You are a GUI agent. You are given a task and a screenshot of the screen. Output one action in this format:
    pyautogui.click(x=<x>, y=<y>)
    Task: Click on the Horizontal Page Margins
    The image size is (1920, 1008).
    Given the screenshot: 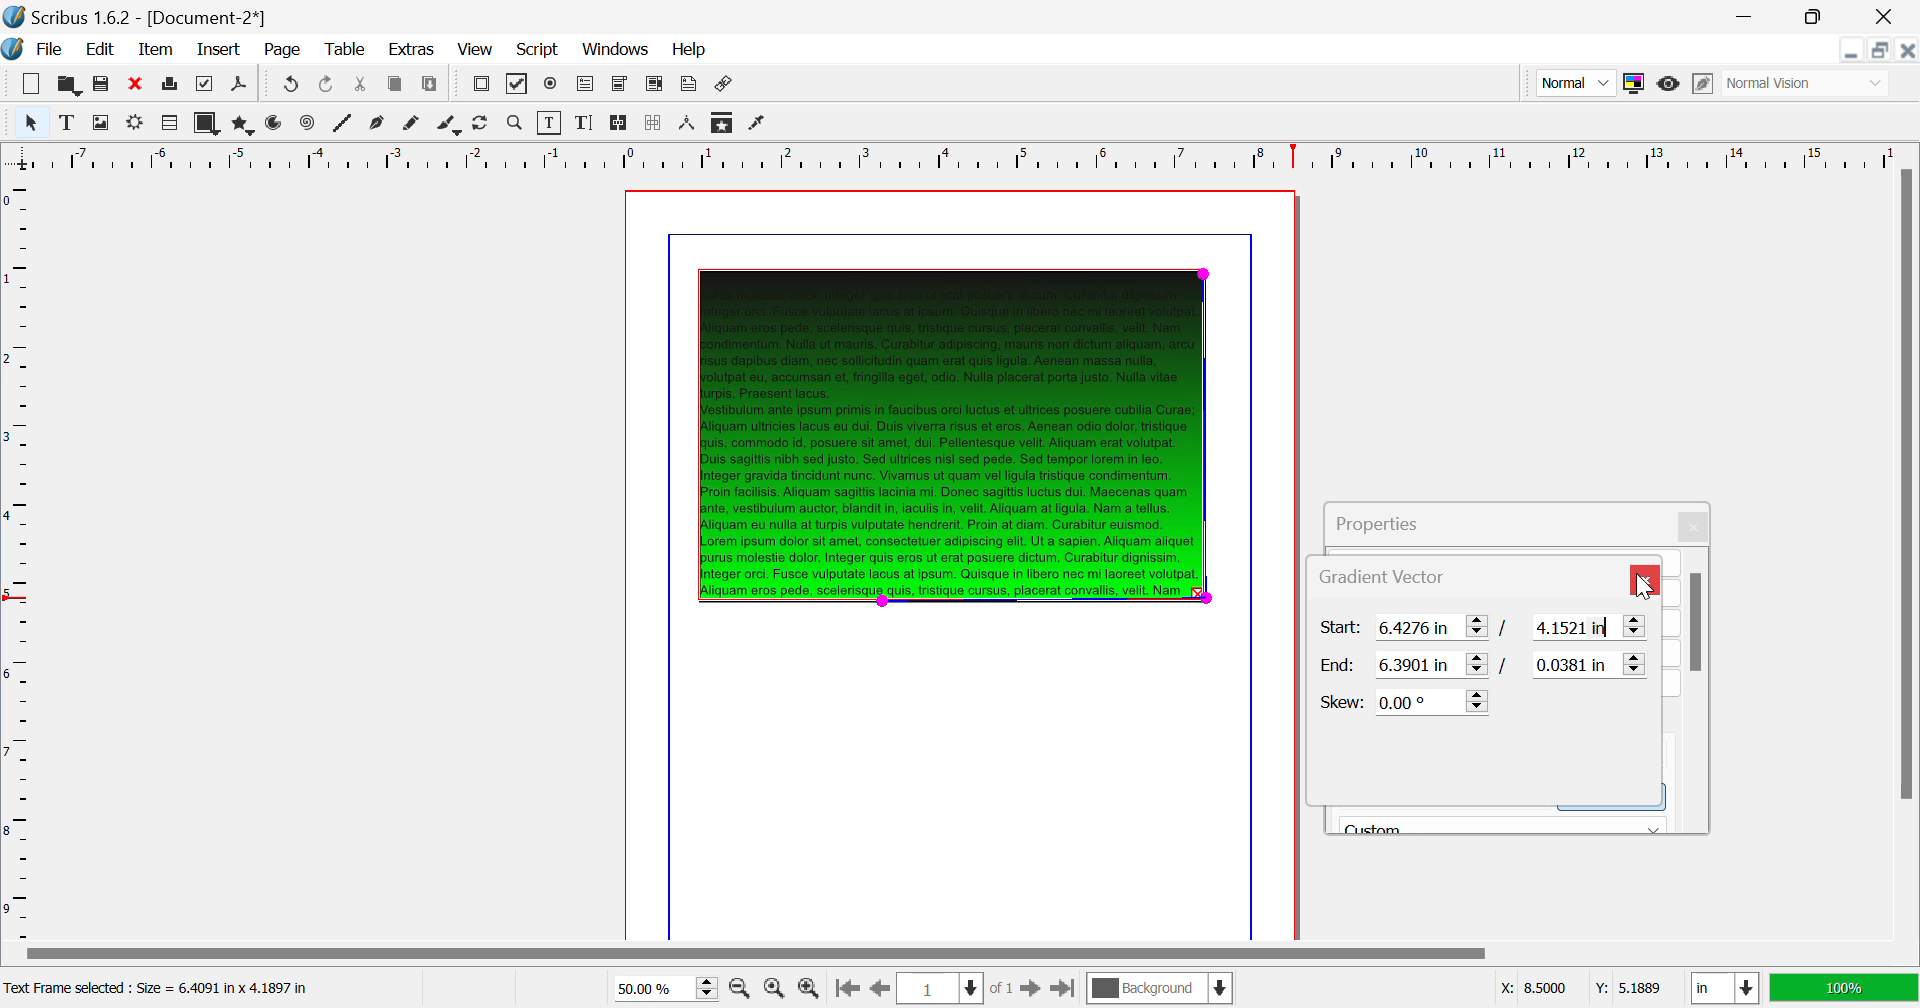 What is the action you would take?
    pyautogui.click(x=19, y=557)
    